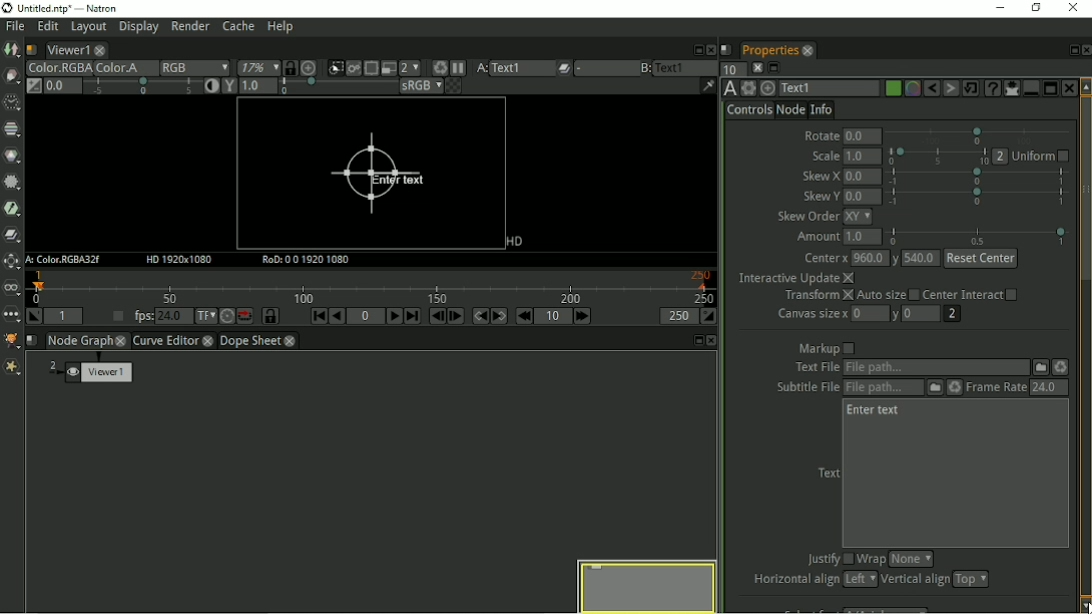 The height and width of the screenshot is (614, 1092). Describe the element at coordinates (435, 316) in the screenshot. I see `Previous frame` at that location.